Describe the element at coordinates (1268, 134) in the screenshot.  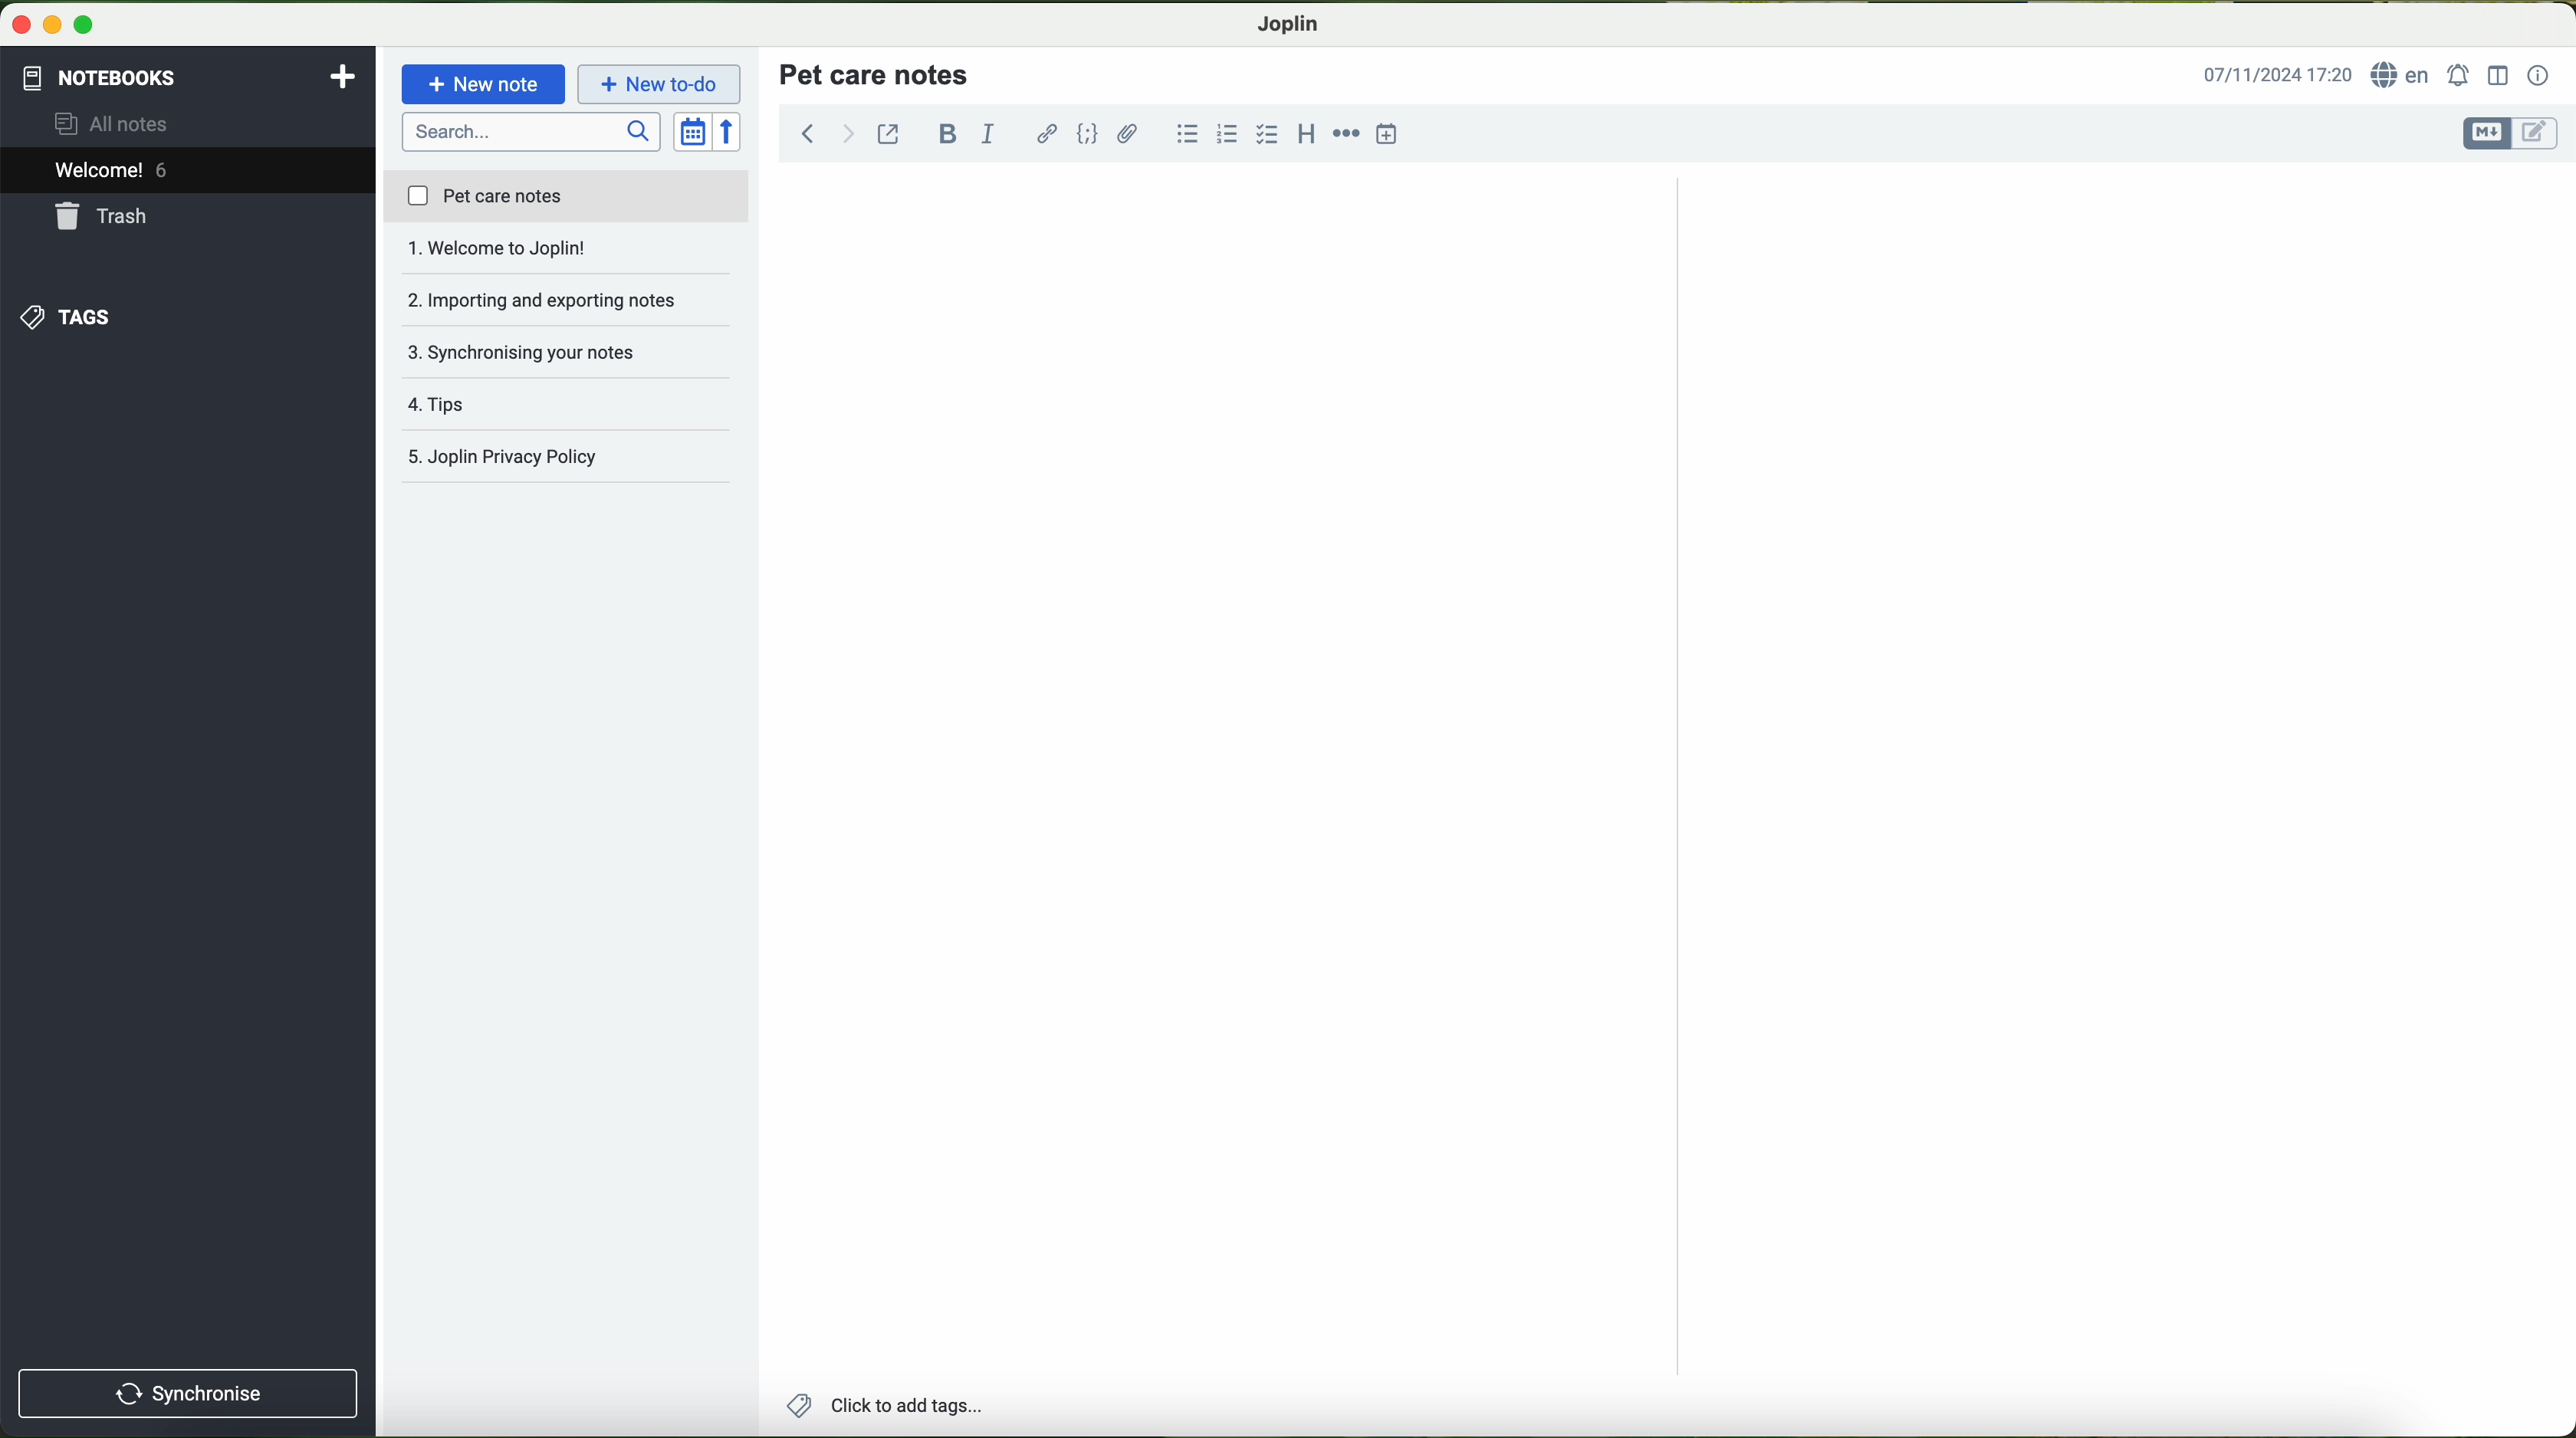
I see `checkbox` at that location.